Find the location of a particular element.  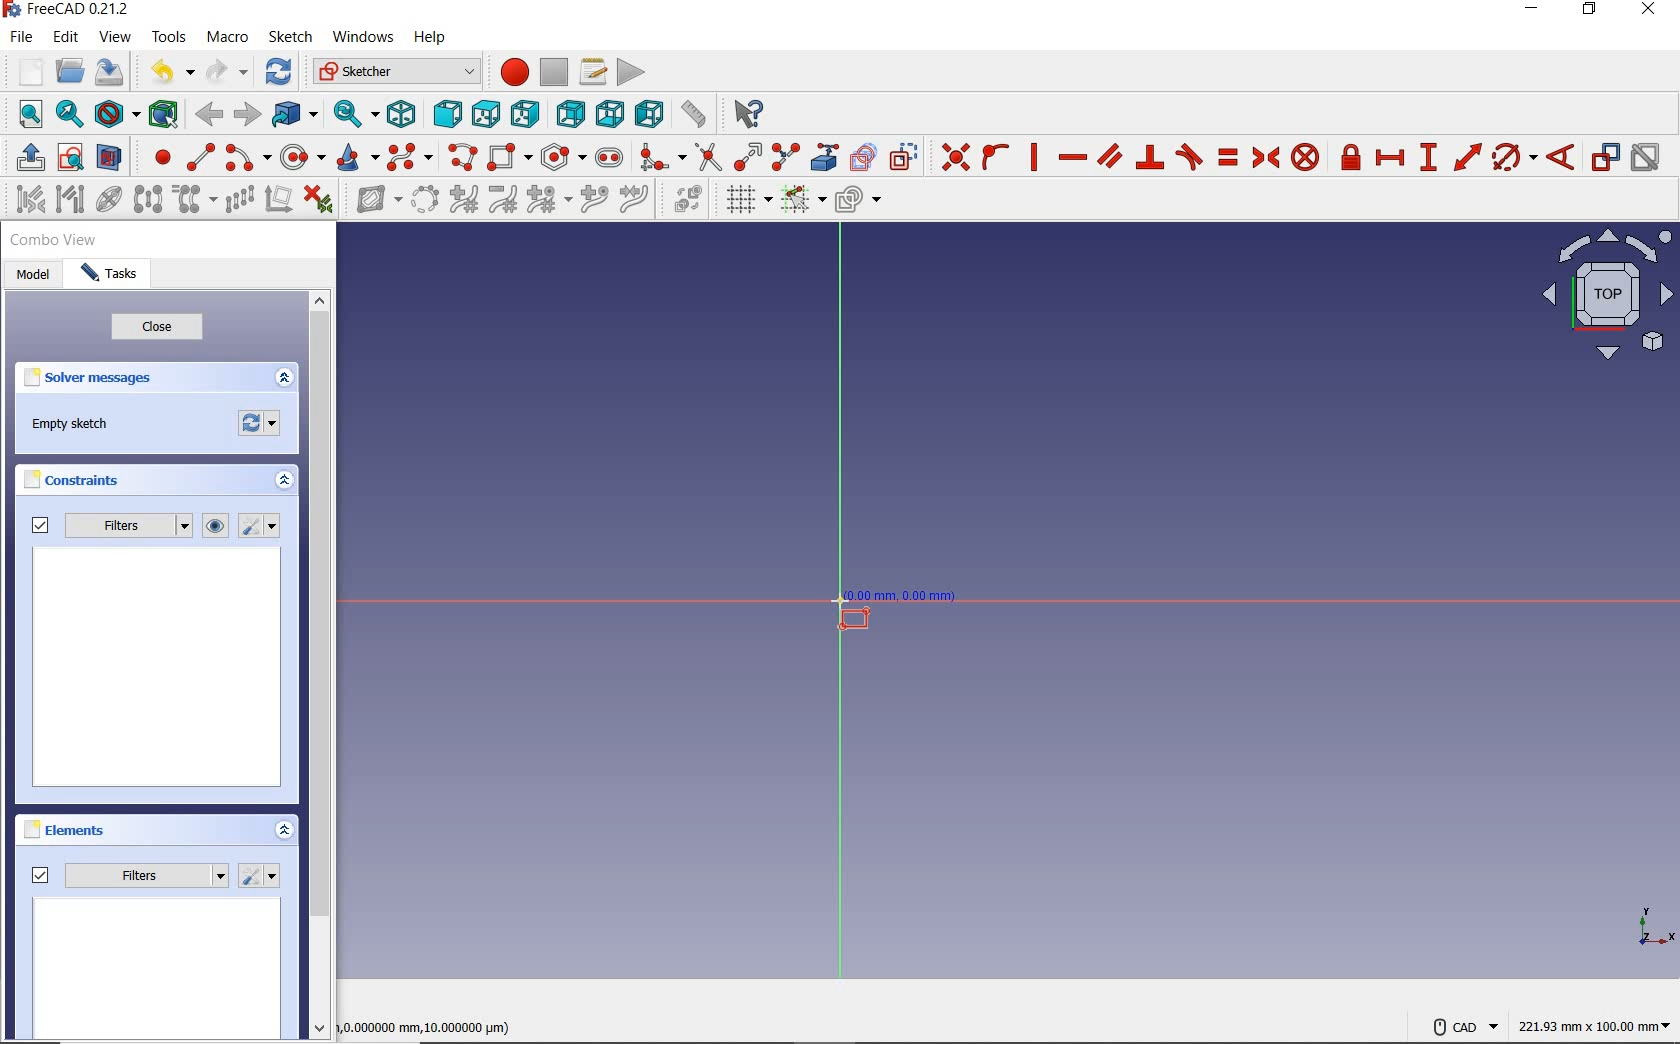

bottom is located at coordinates (609, 113).